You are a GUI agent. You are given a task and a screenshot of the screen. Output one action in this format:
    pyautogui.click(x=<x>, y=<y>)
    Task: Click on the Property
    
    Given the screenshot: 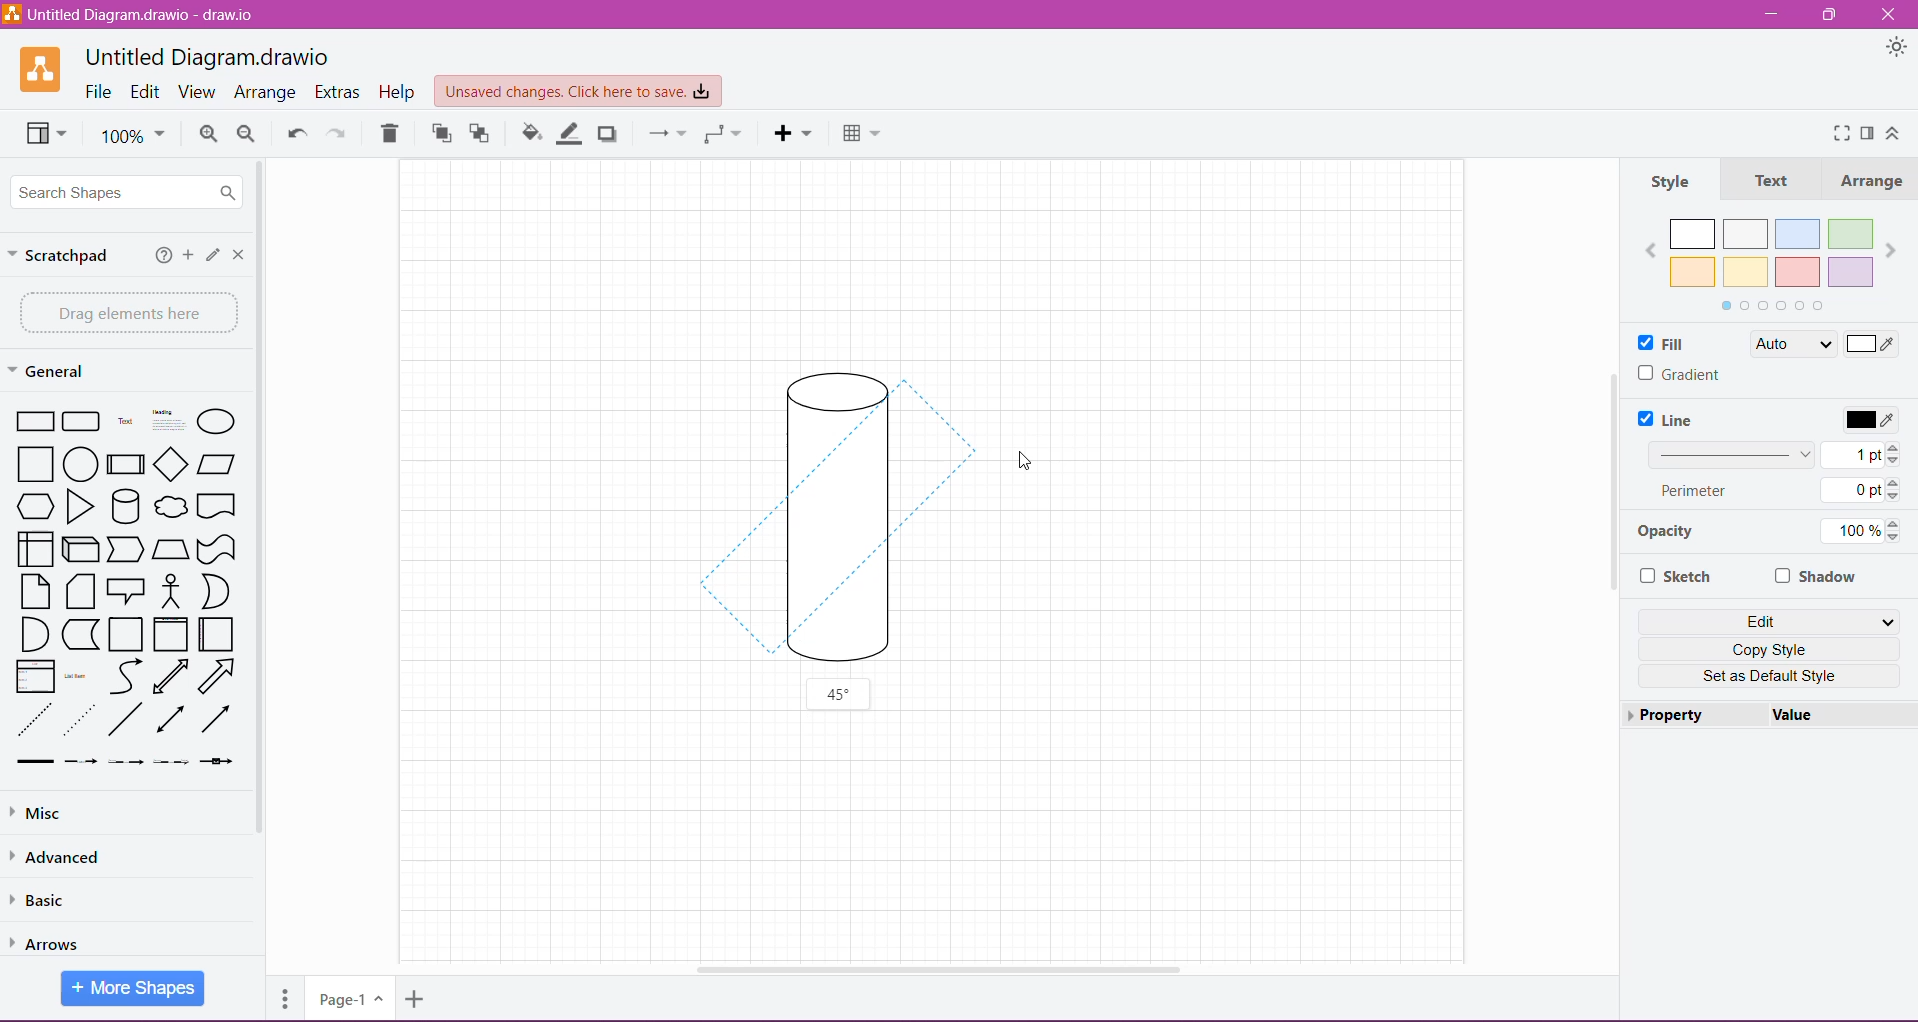 What is the action you would take?
    pyautogui.click(x=1673, y=716)
    